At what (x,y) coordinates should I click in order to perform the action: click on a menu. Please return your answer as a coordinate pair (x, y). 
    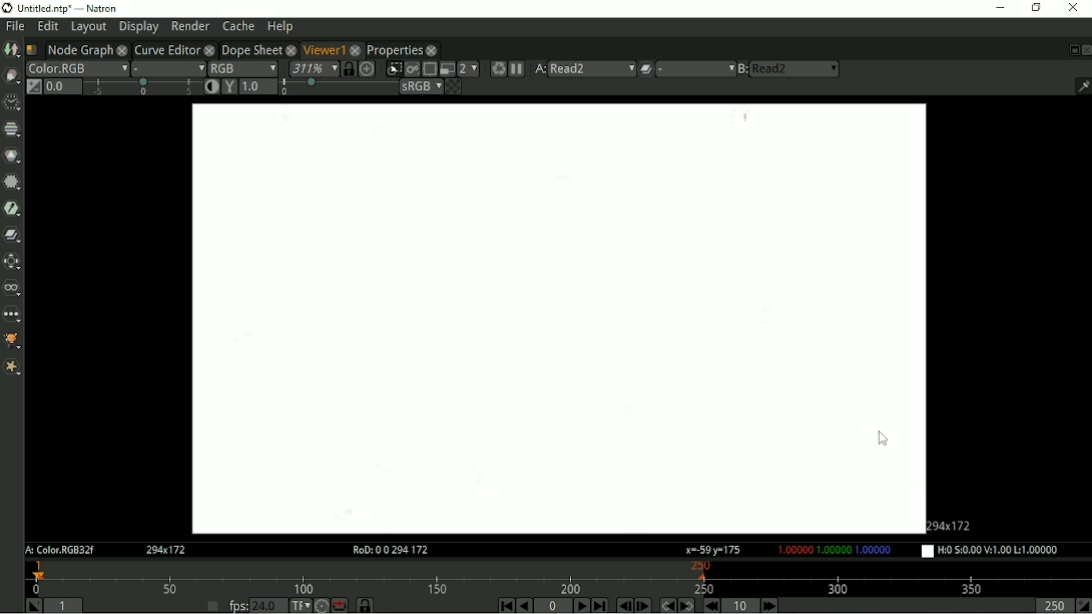
    Looking at the image, I should click on (594, 68).